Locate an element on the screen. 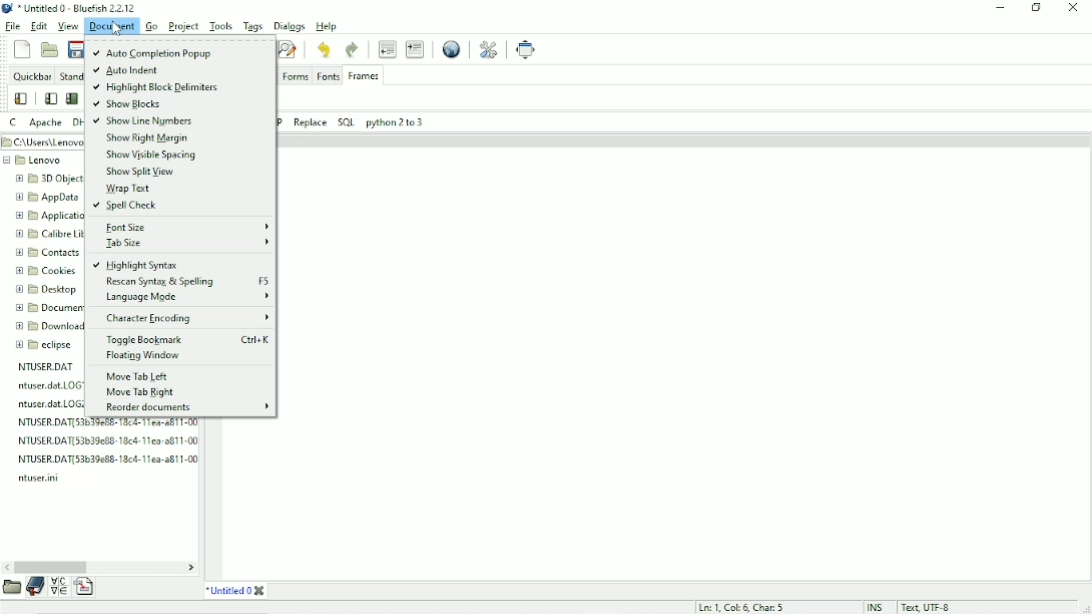 Image resolution: width=1092 pixels, height=614 pixels. Help is located at coordinates (328, 25).